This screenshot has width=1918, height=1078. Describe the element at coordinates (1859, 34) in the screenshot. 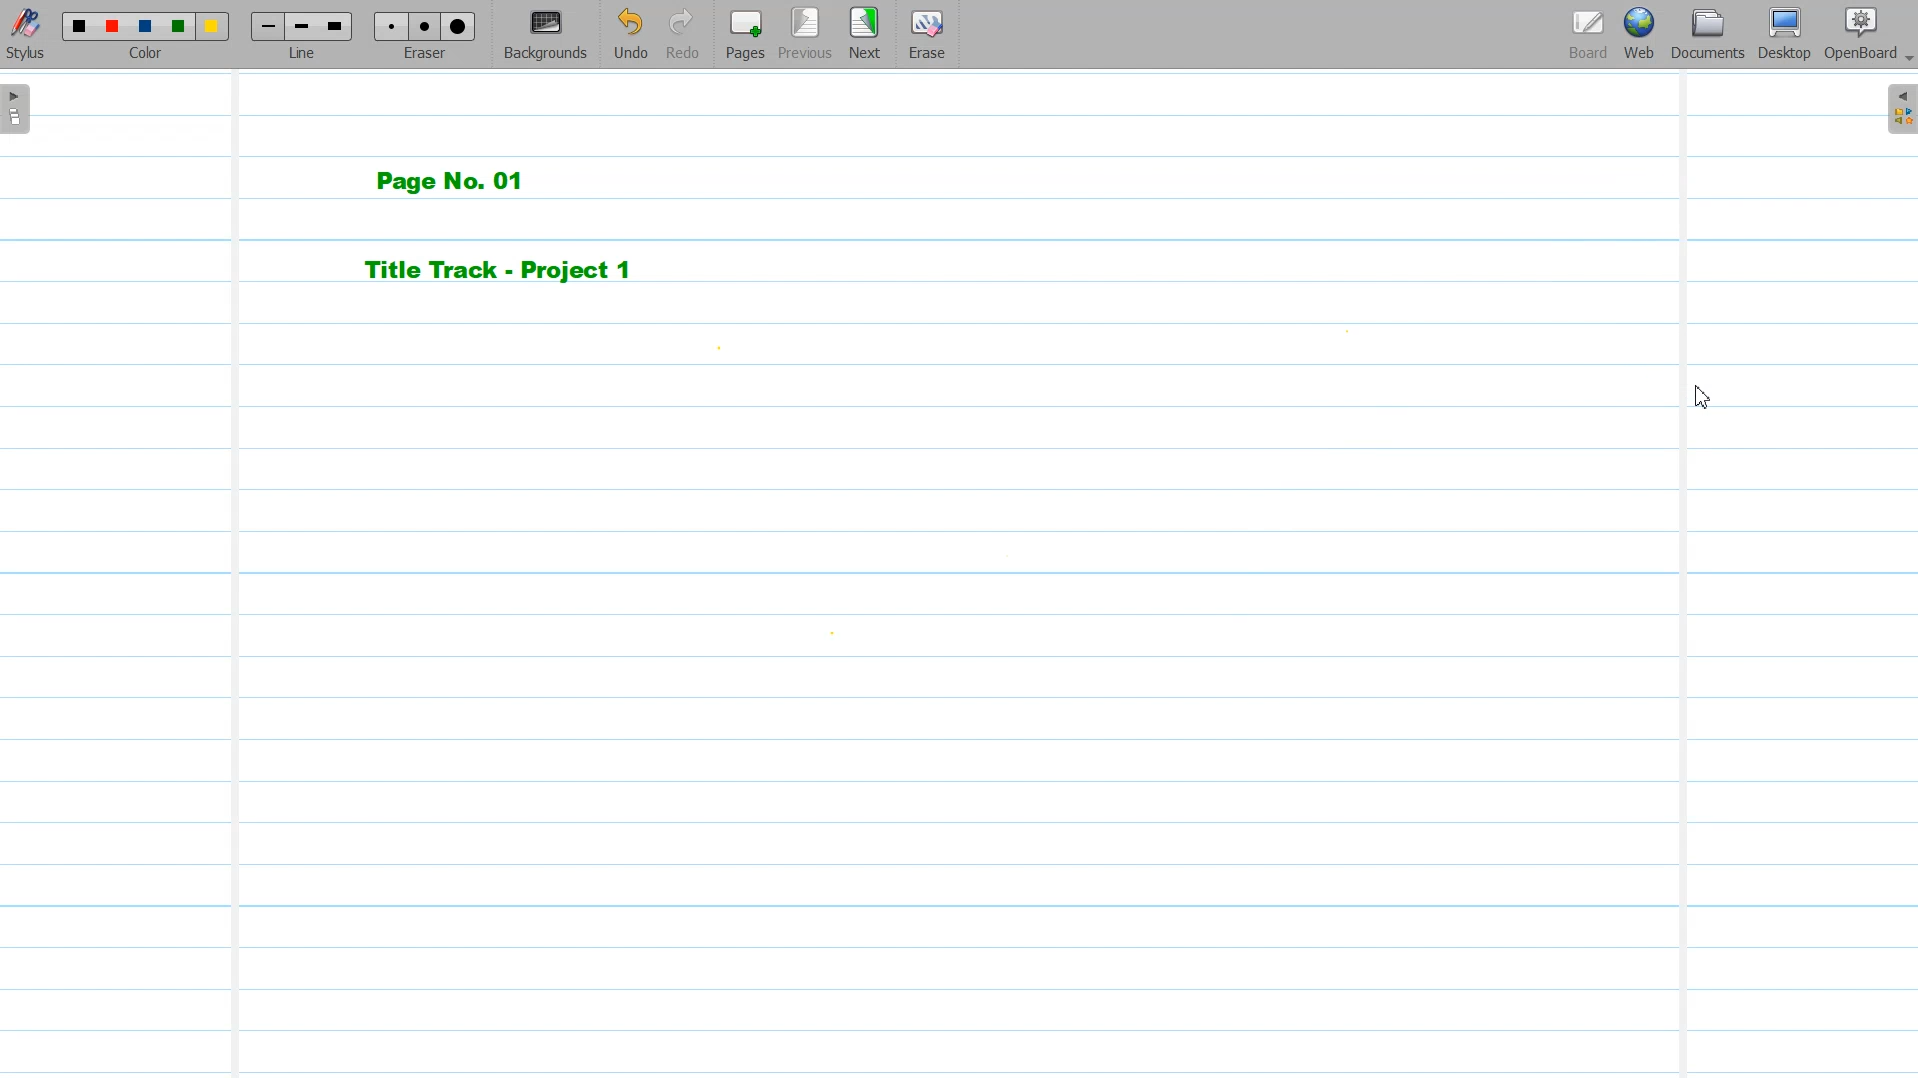

I see `Open Board` at that location.